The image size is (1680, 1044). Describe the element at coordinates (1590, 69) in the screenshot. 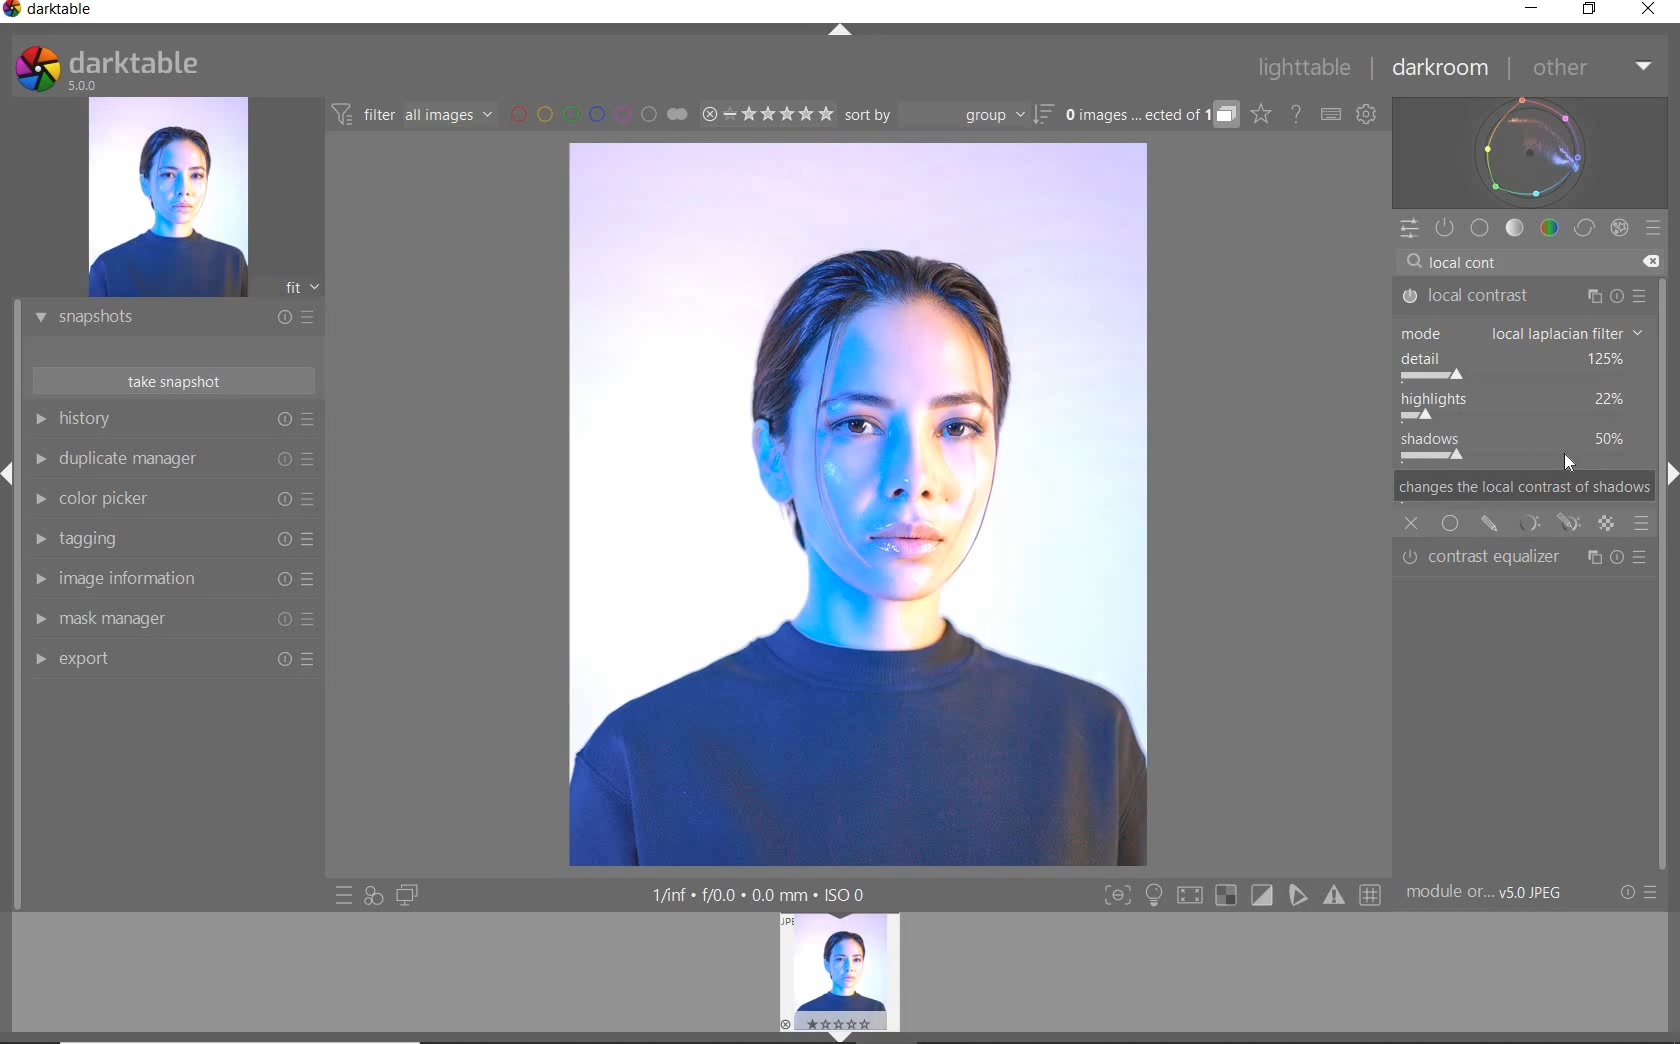

I see `OTHER` at that location.